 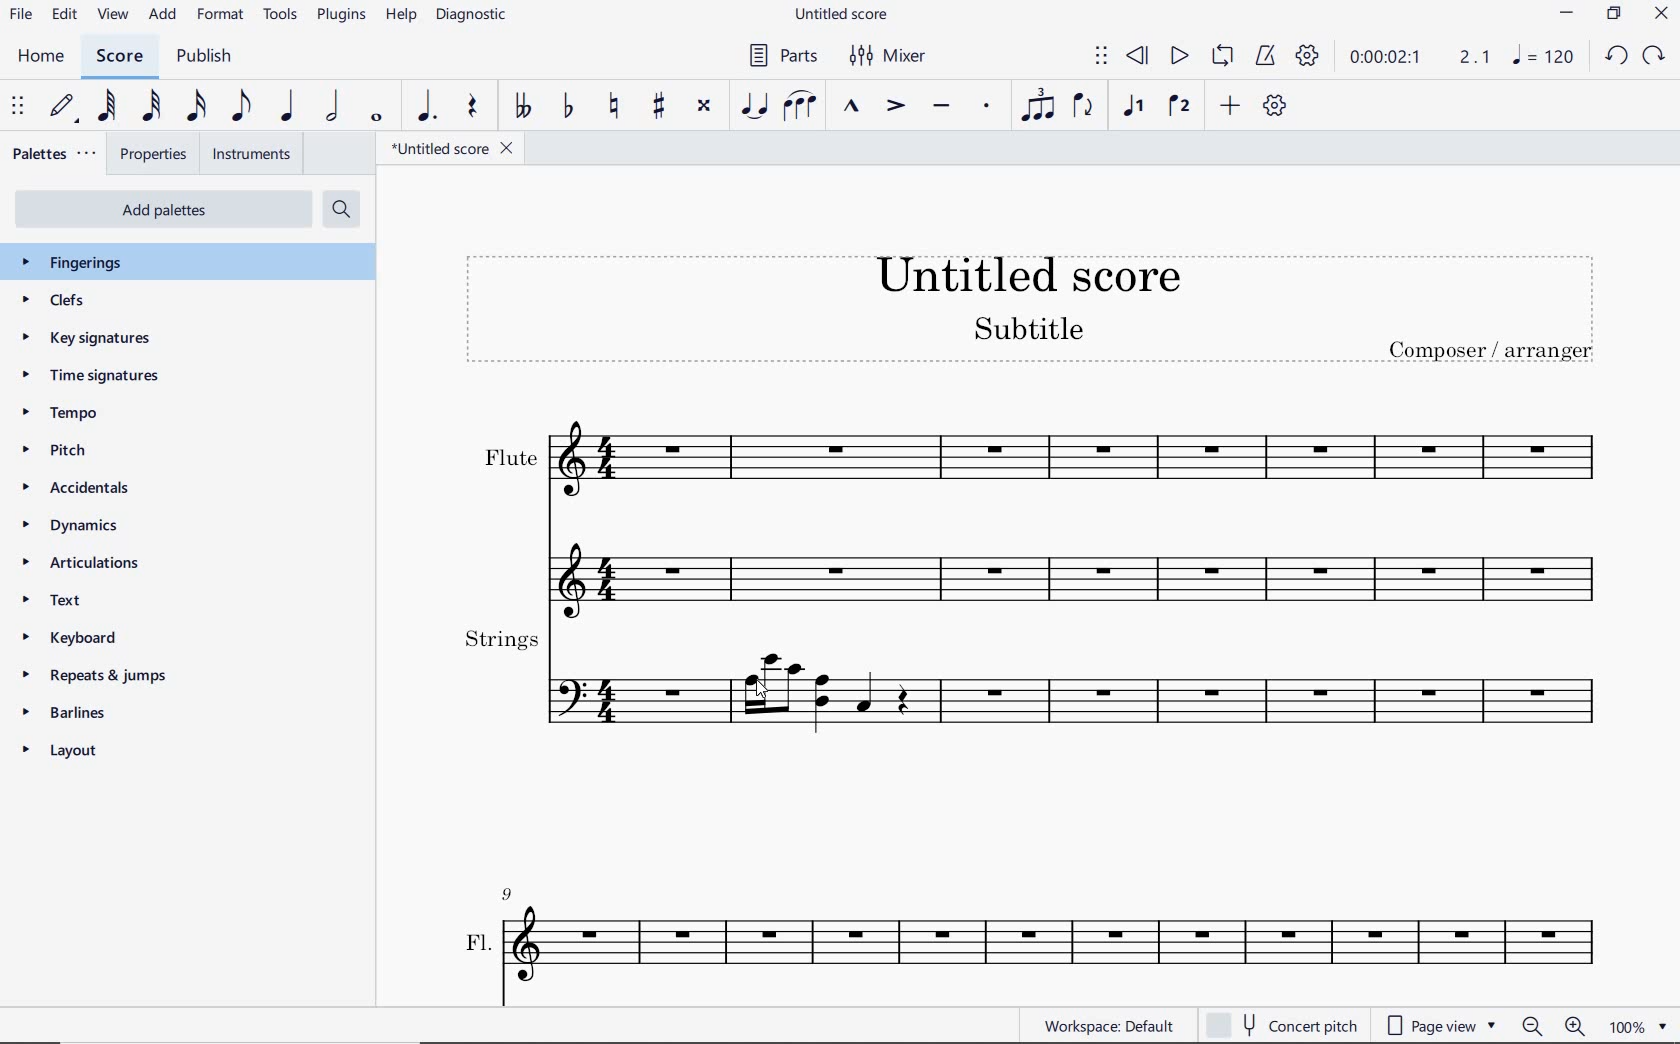 I want to click on add, so click(x=164, y=16).